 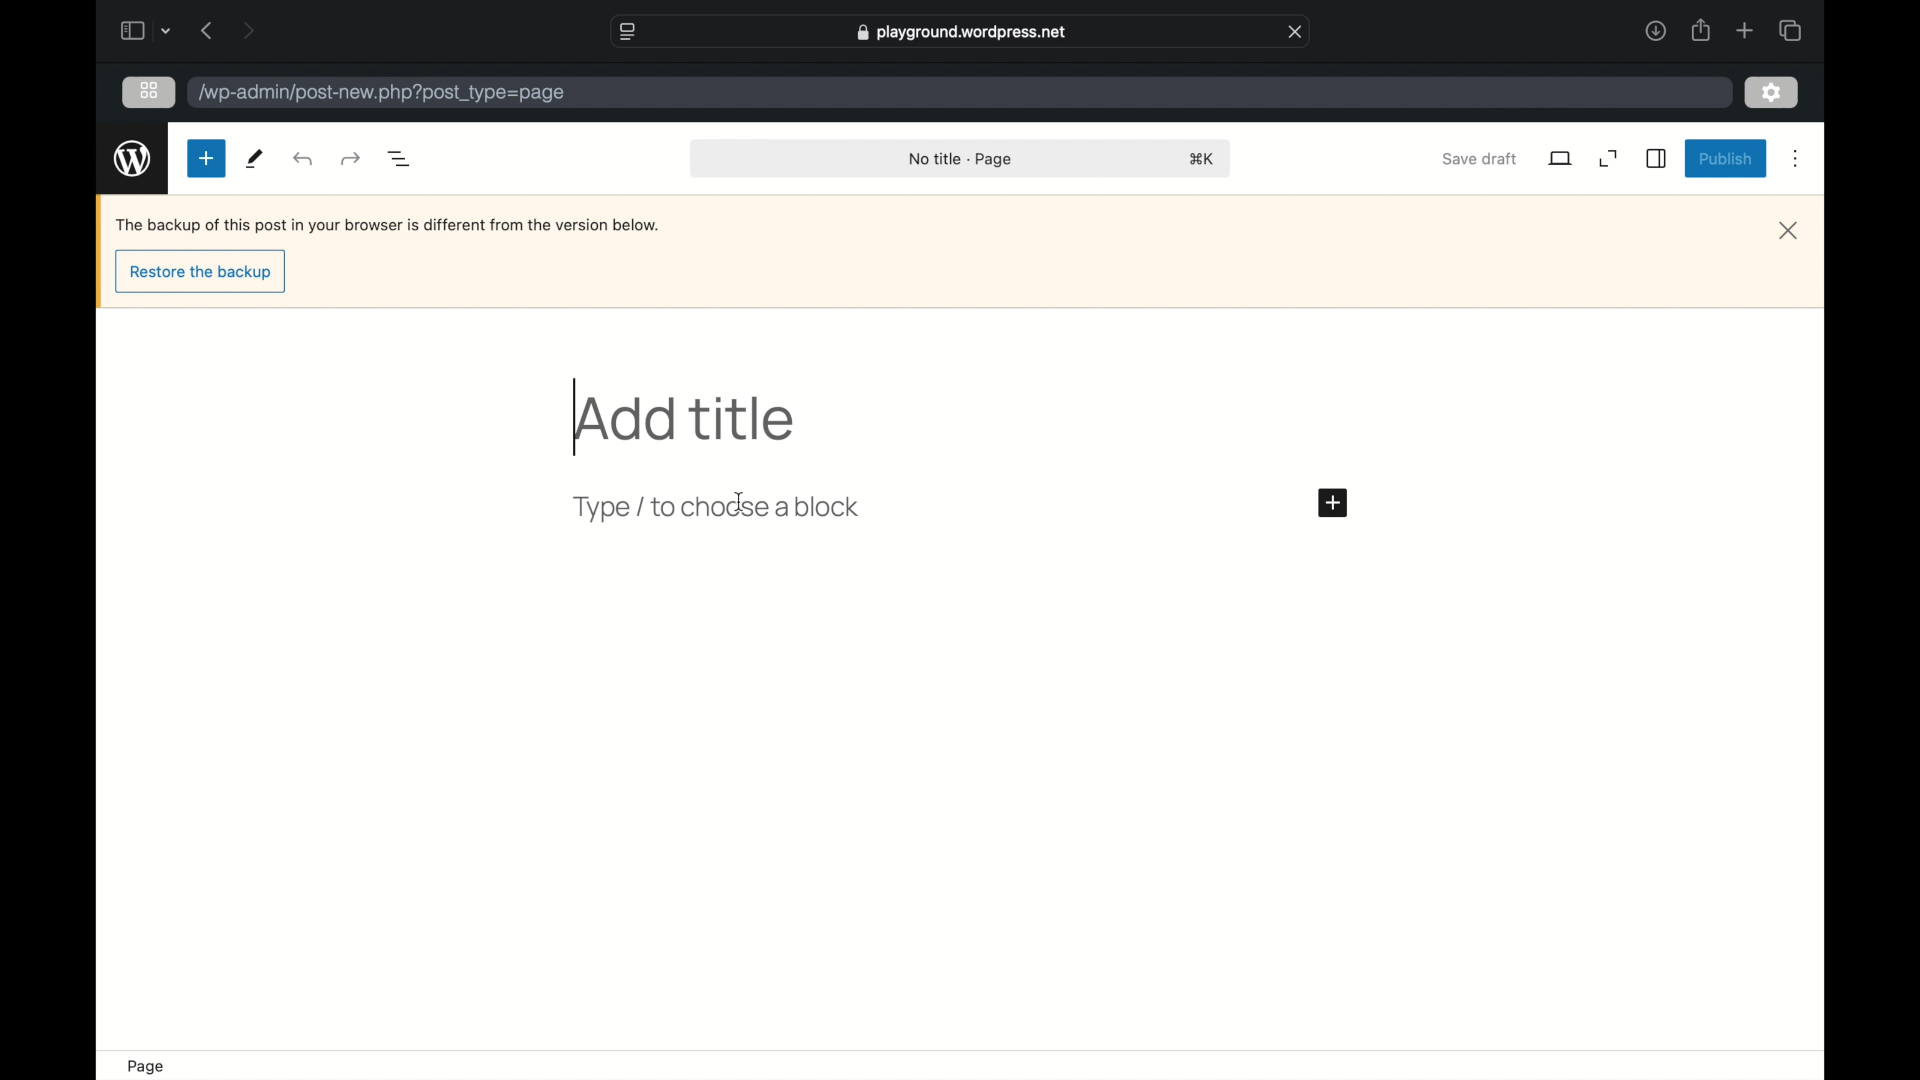 What do you see at coordinates (1798, 159) in the screenshot?
I see `more options` at bounding box center [1798, 159].